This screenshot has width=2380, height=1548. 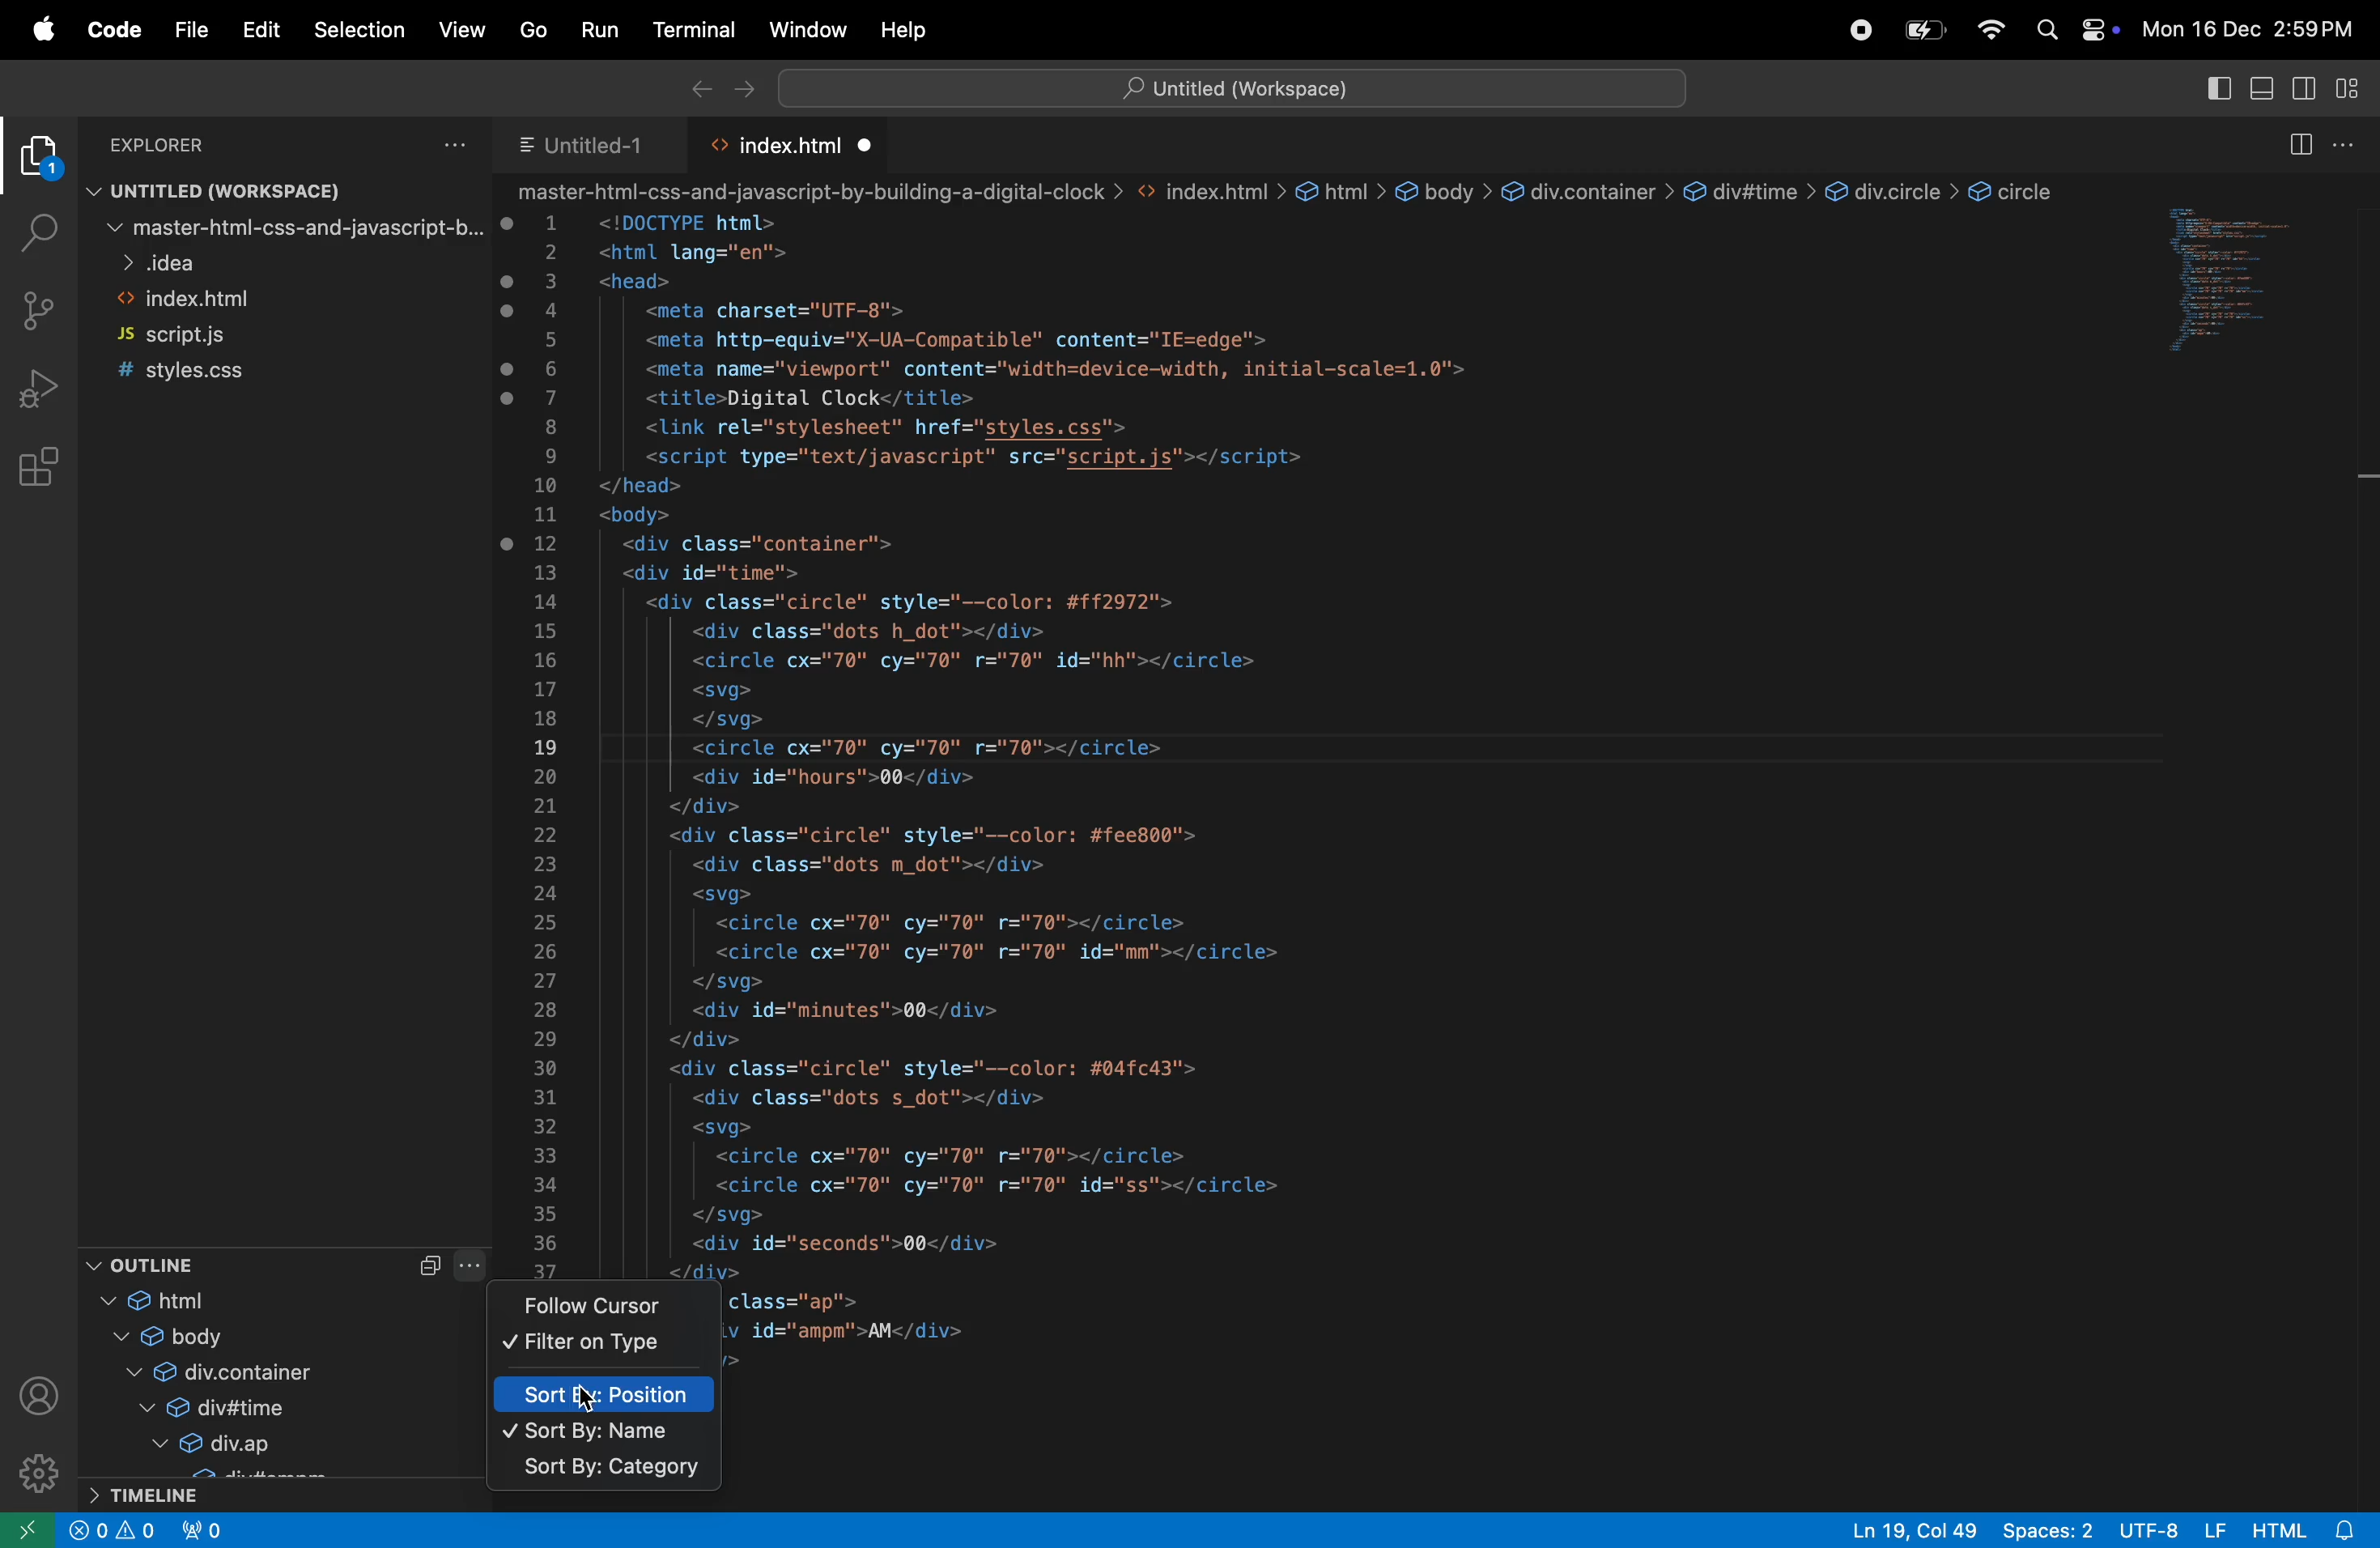 What do you see at coordinates (204, 1529) in the screenshot?
I see `no ports forwarded` at bounding box center [204, 1529].